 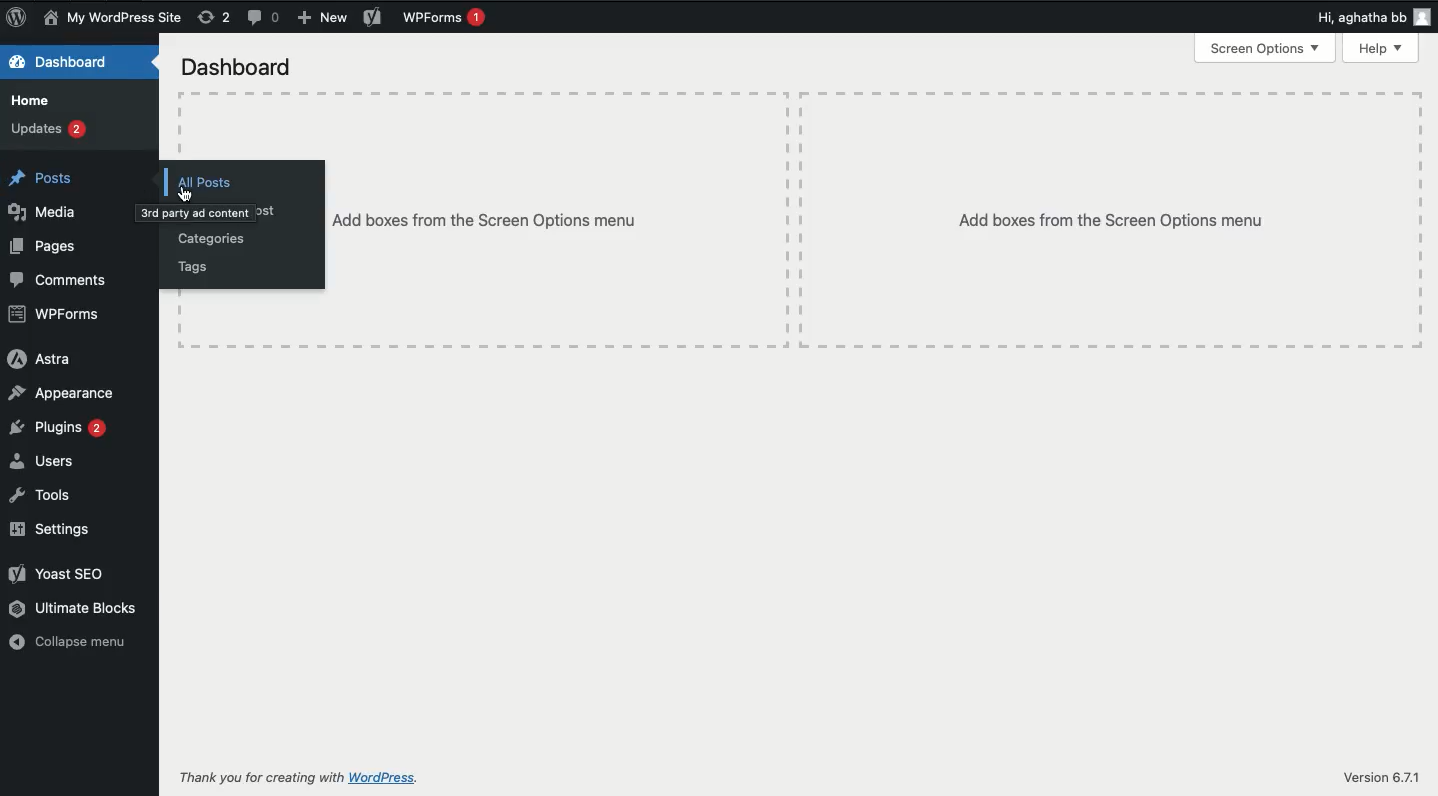 What do you see at coordinates (226, 212) in the screenshot?
I see `Add a new post` at bounding box center [226, 212].